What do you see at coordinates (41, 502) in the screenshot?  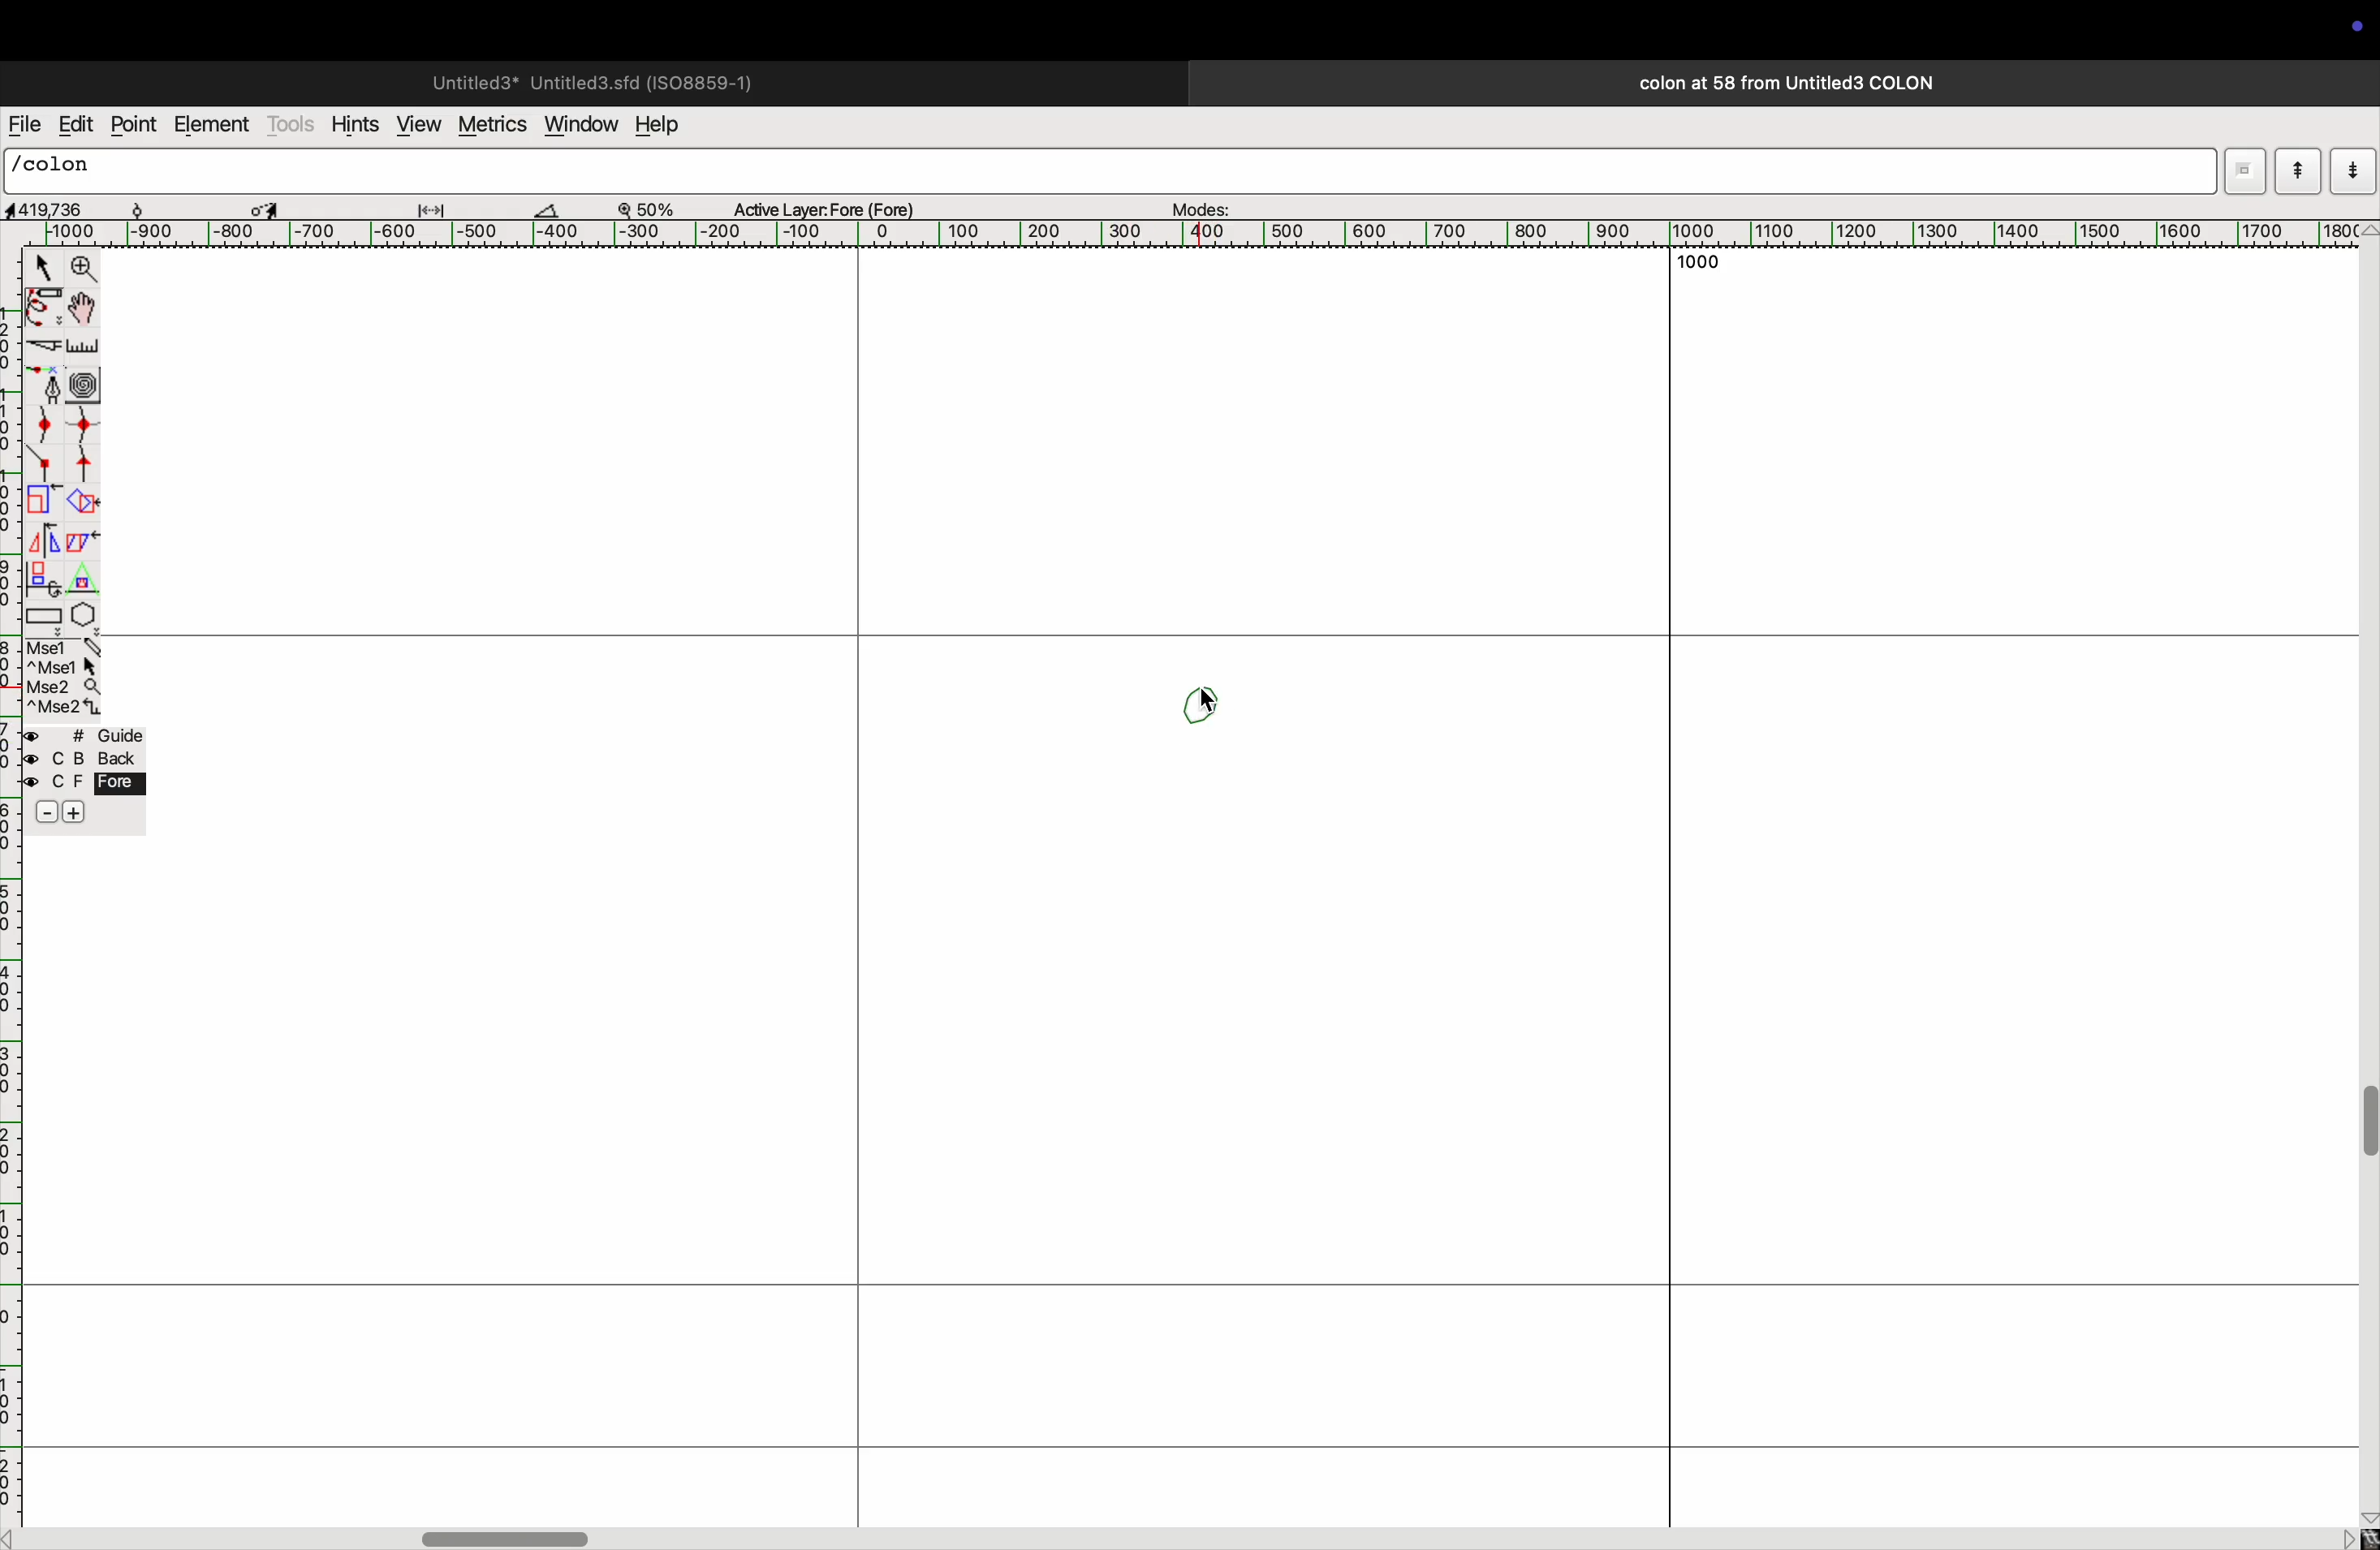 I see `minimize` at bounding box center [41, 502].